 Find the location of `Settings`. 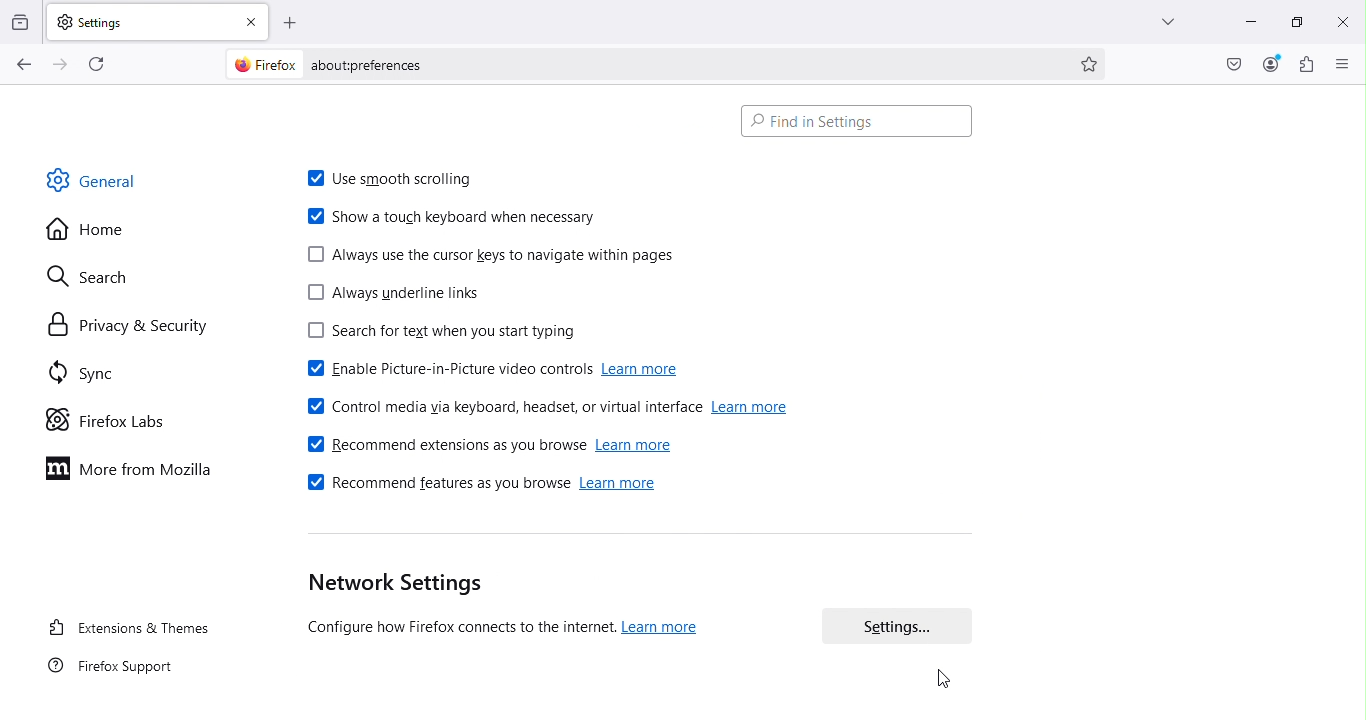

Settings is located at coordinates (894, 626).